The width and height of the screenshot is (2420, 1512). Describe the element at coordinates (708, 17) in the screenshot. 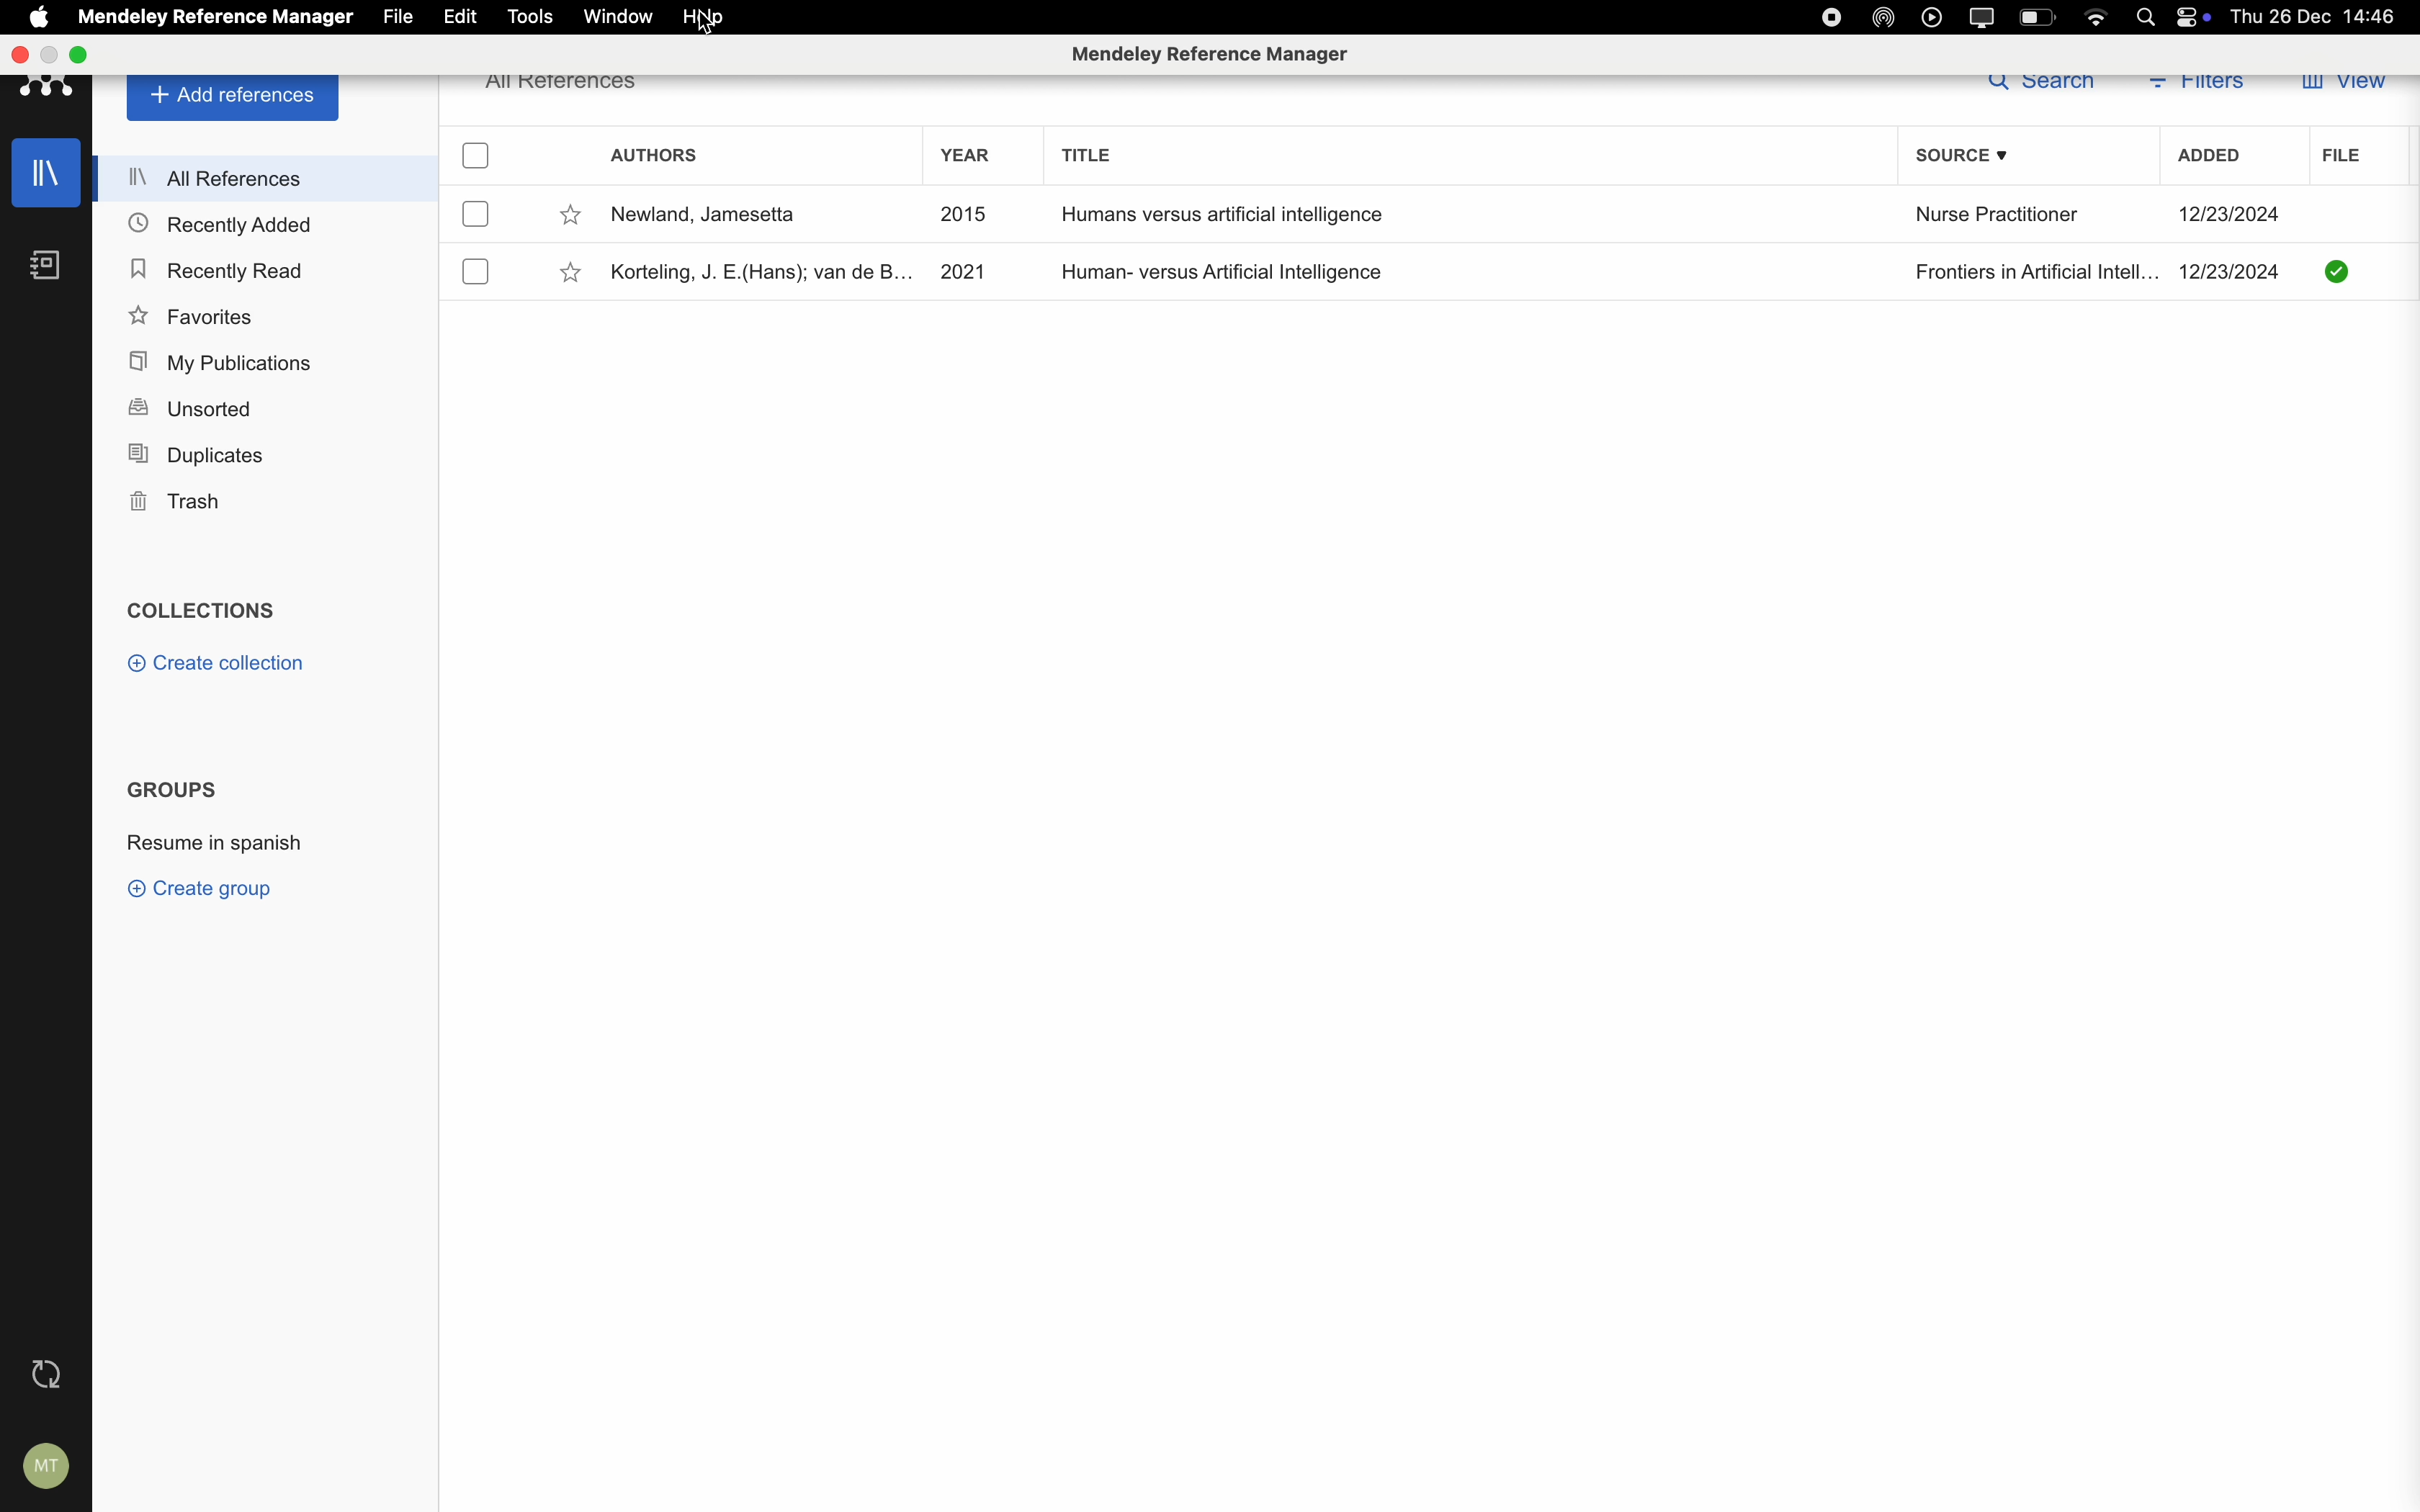

I see `click on help` at that location.